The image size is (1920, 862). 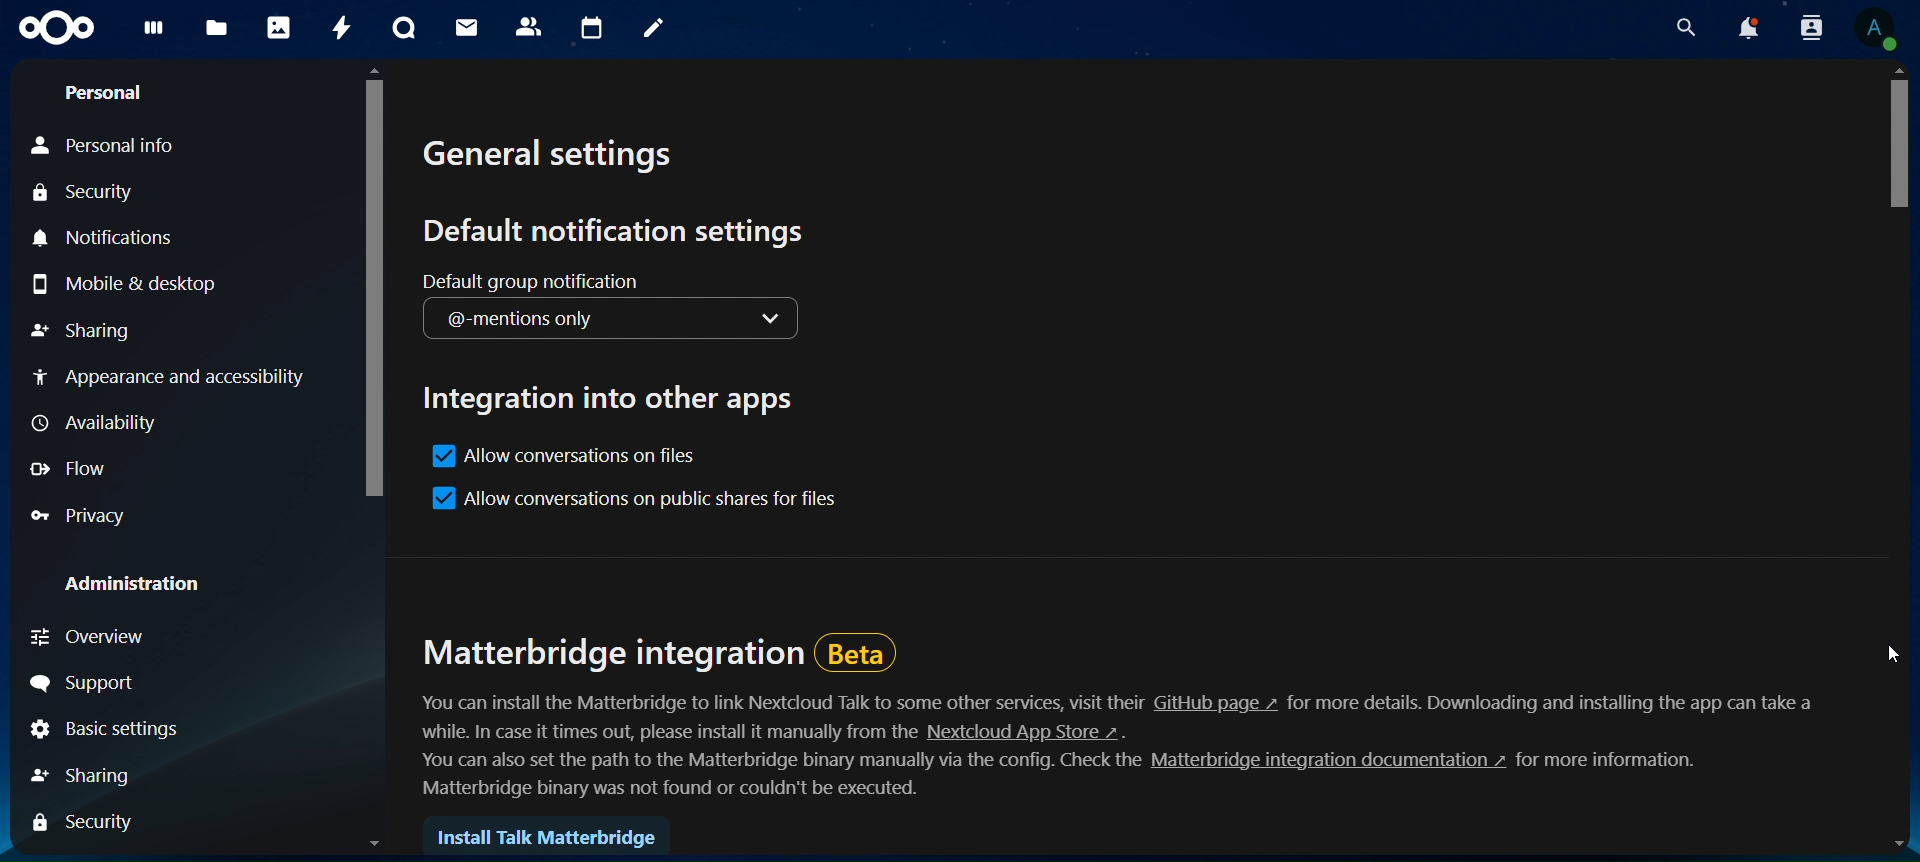 What do you see at coordinates (467, 27) in the screenshot?
I see `mail` at bounding box center [467, 27].